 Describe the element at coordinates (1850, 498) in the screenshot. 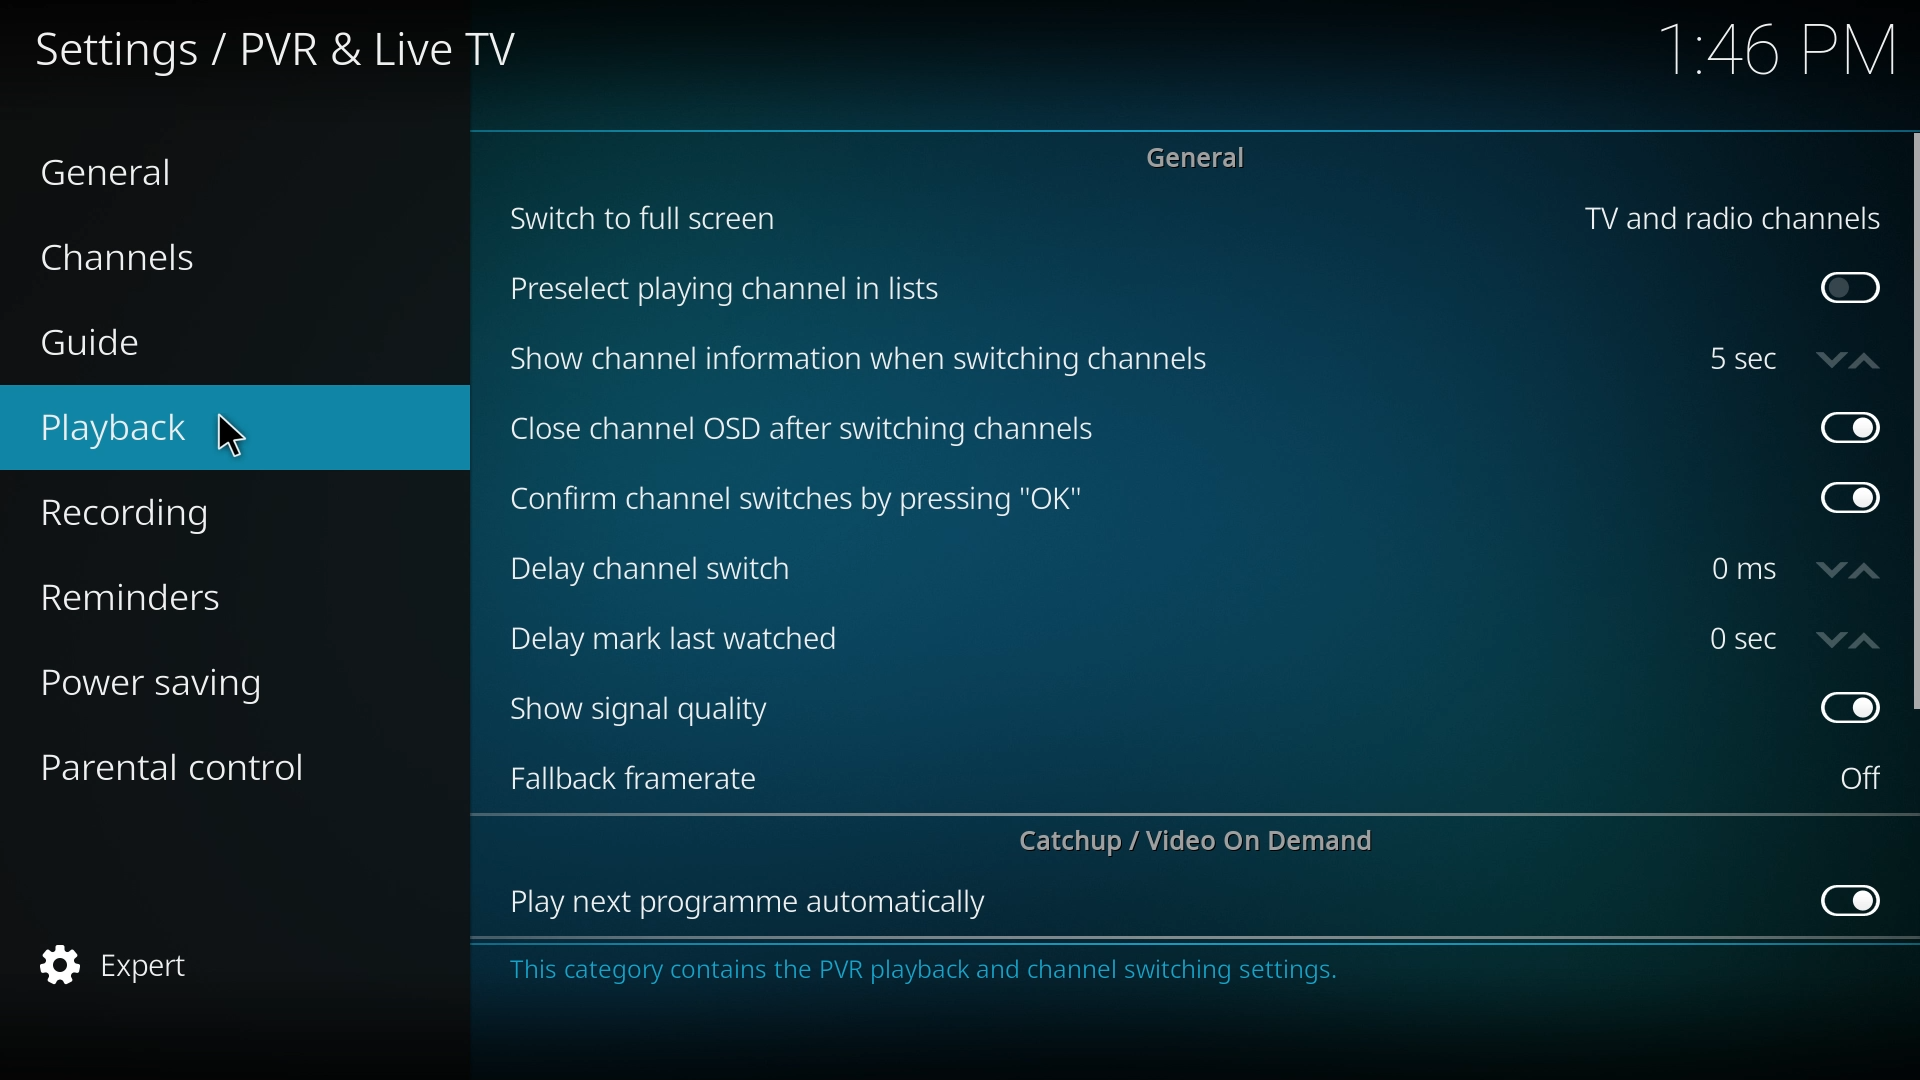

I see `off` at that location.